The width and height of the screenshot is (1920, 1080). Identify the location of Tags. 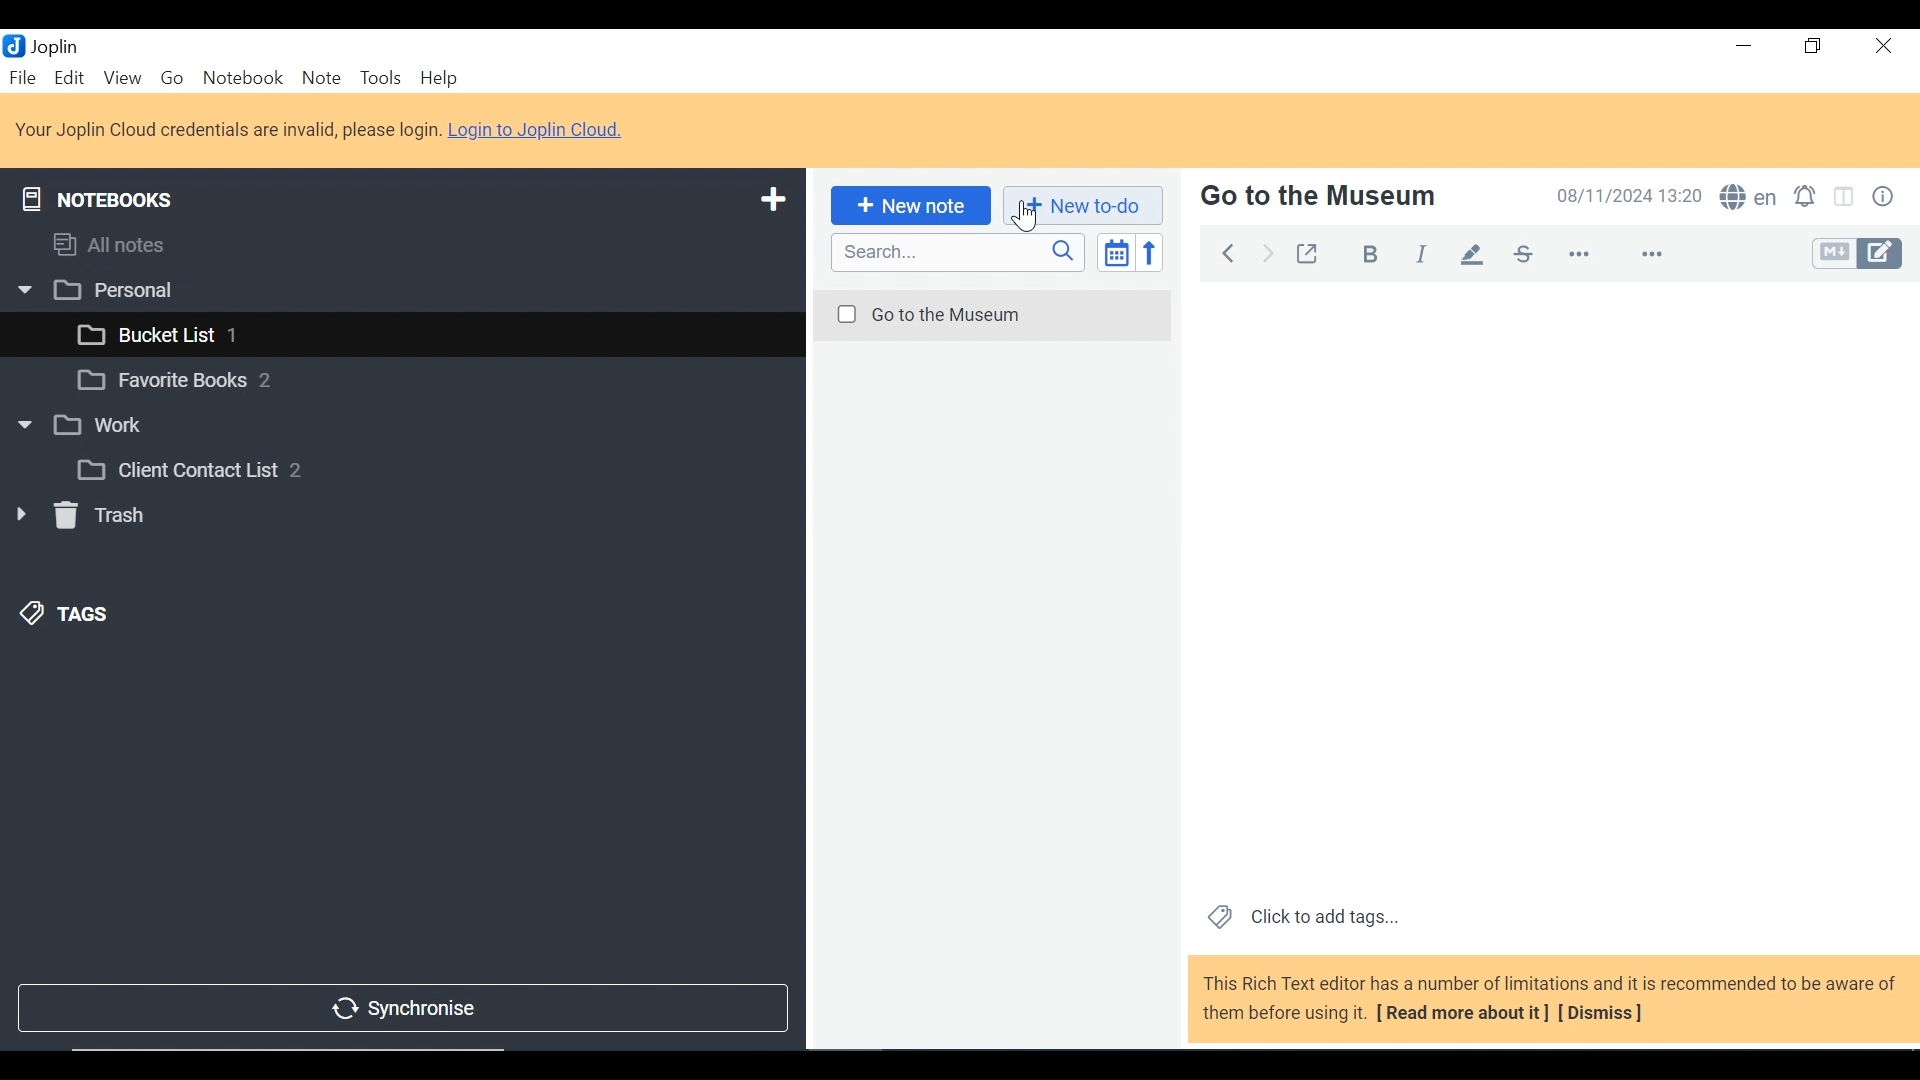
(66, 613).